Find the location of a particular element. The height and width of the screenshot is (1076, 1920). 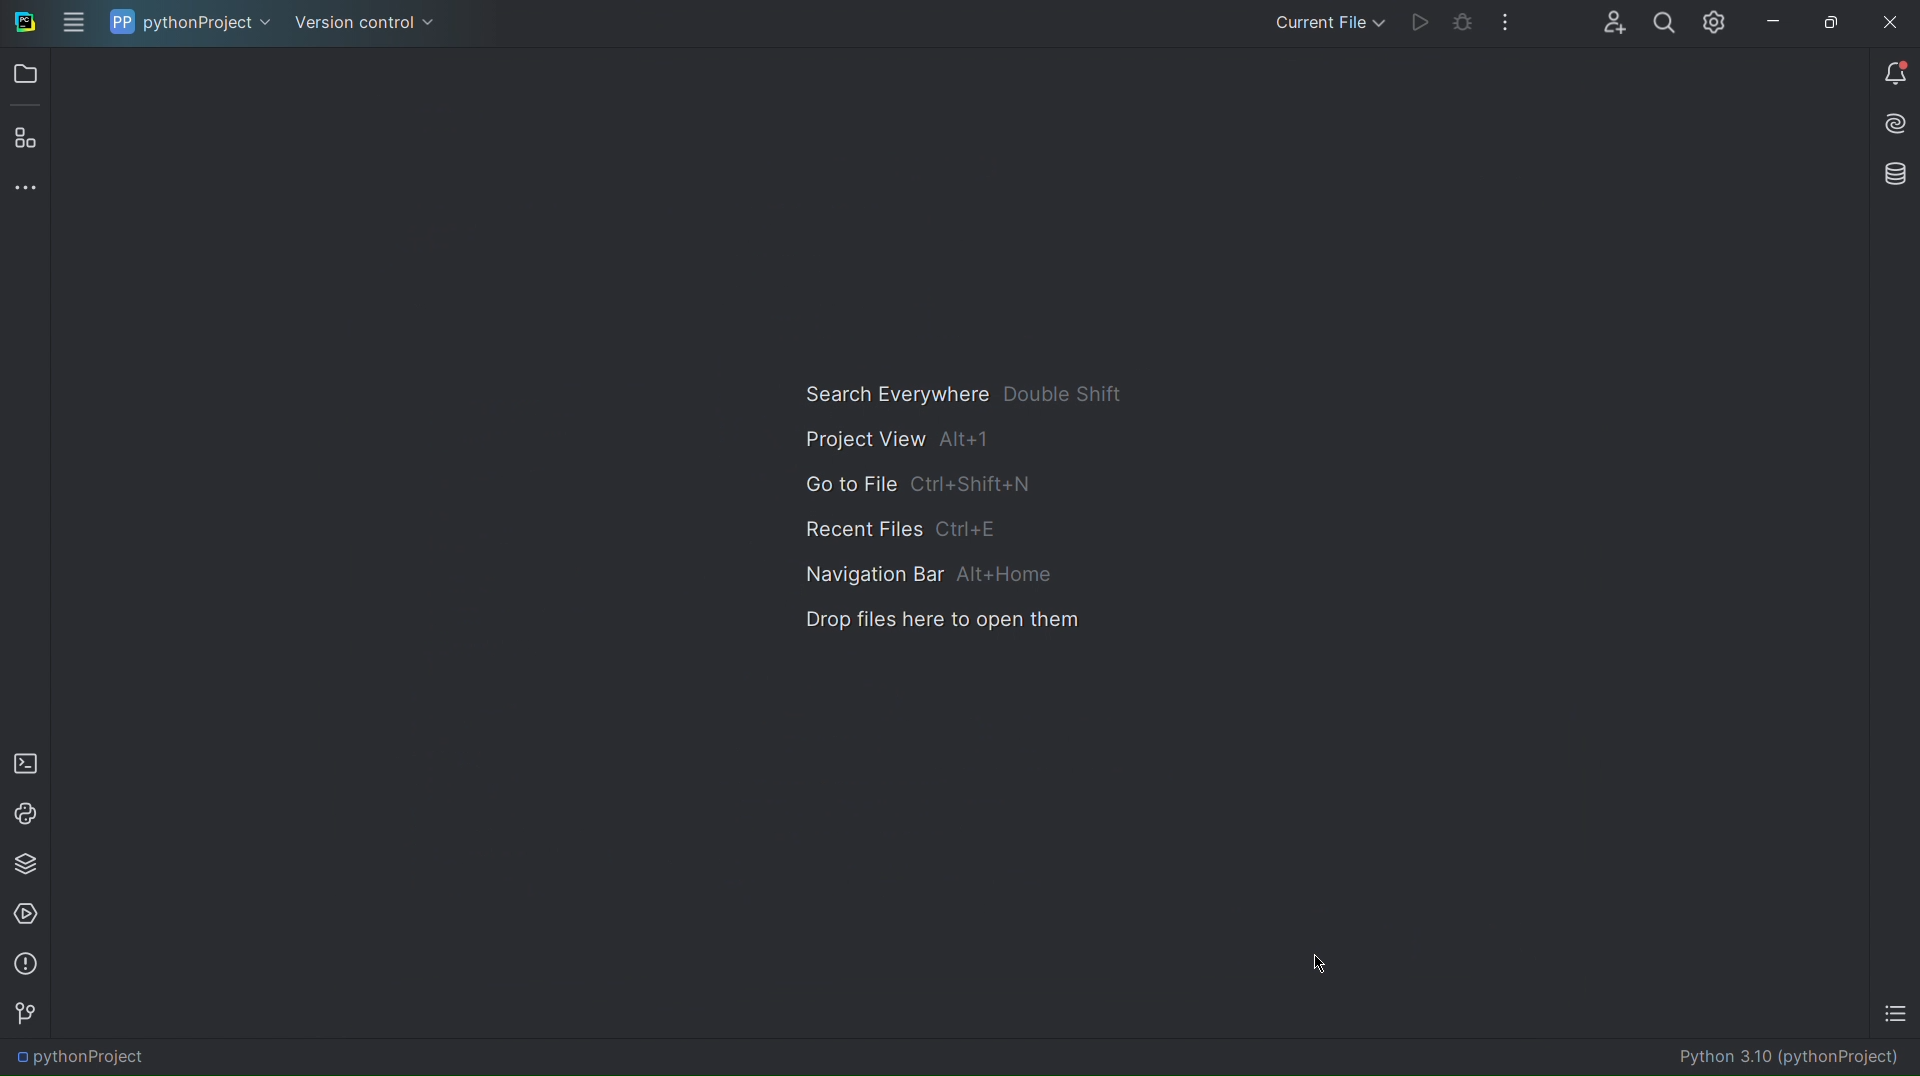

Minimize is located at coordinates (1771, 21).